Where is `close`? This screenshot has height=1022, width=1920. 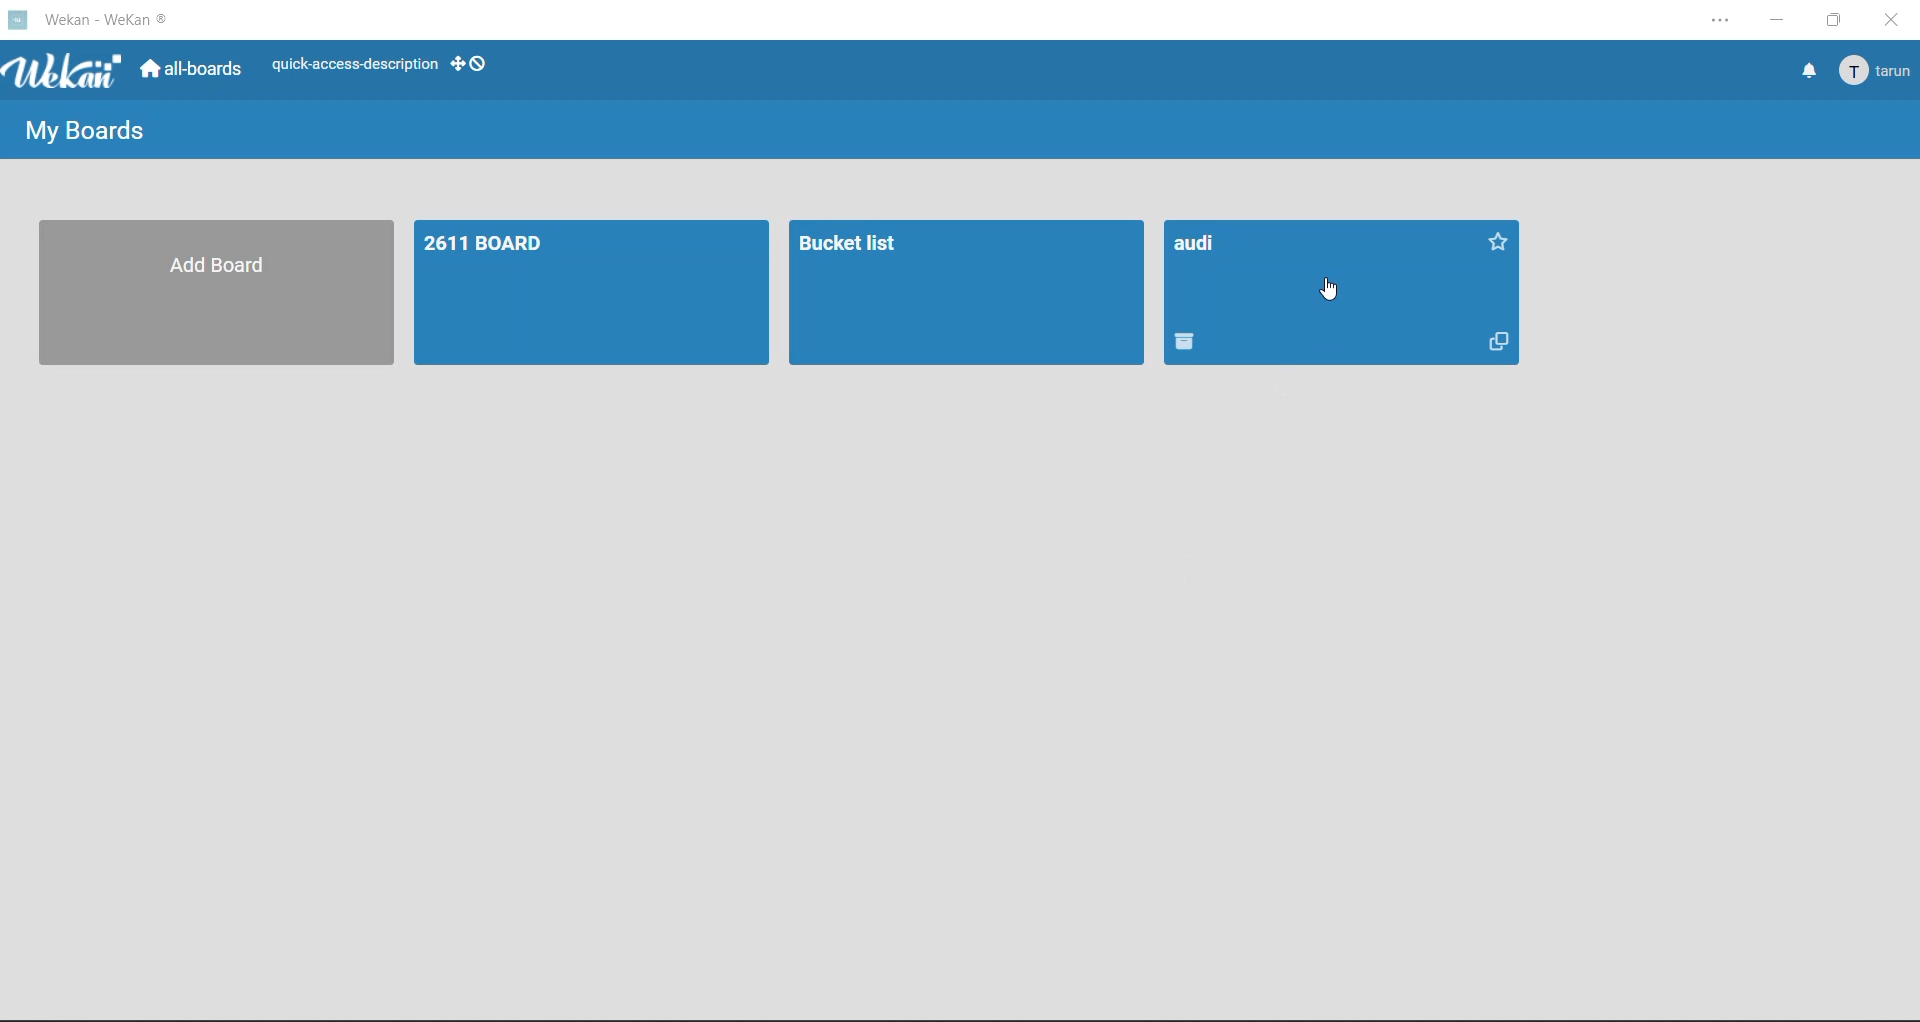
close is located at coordinates (1896, 18).